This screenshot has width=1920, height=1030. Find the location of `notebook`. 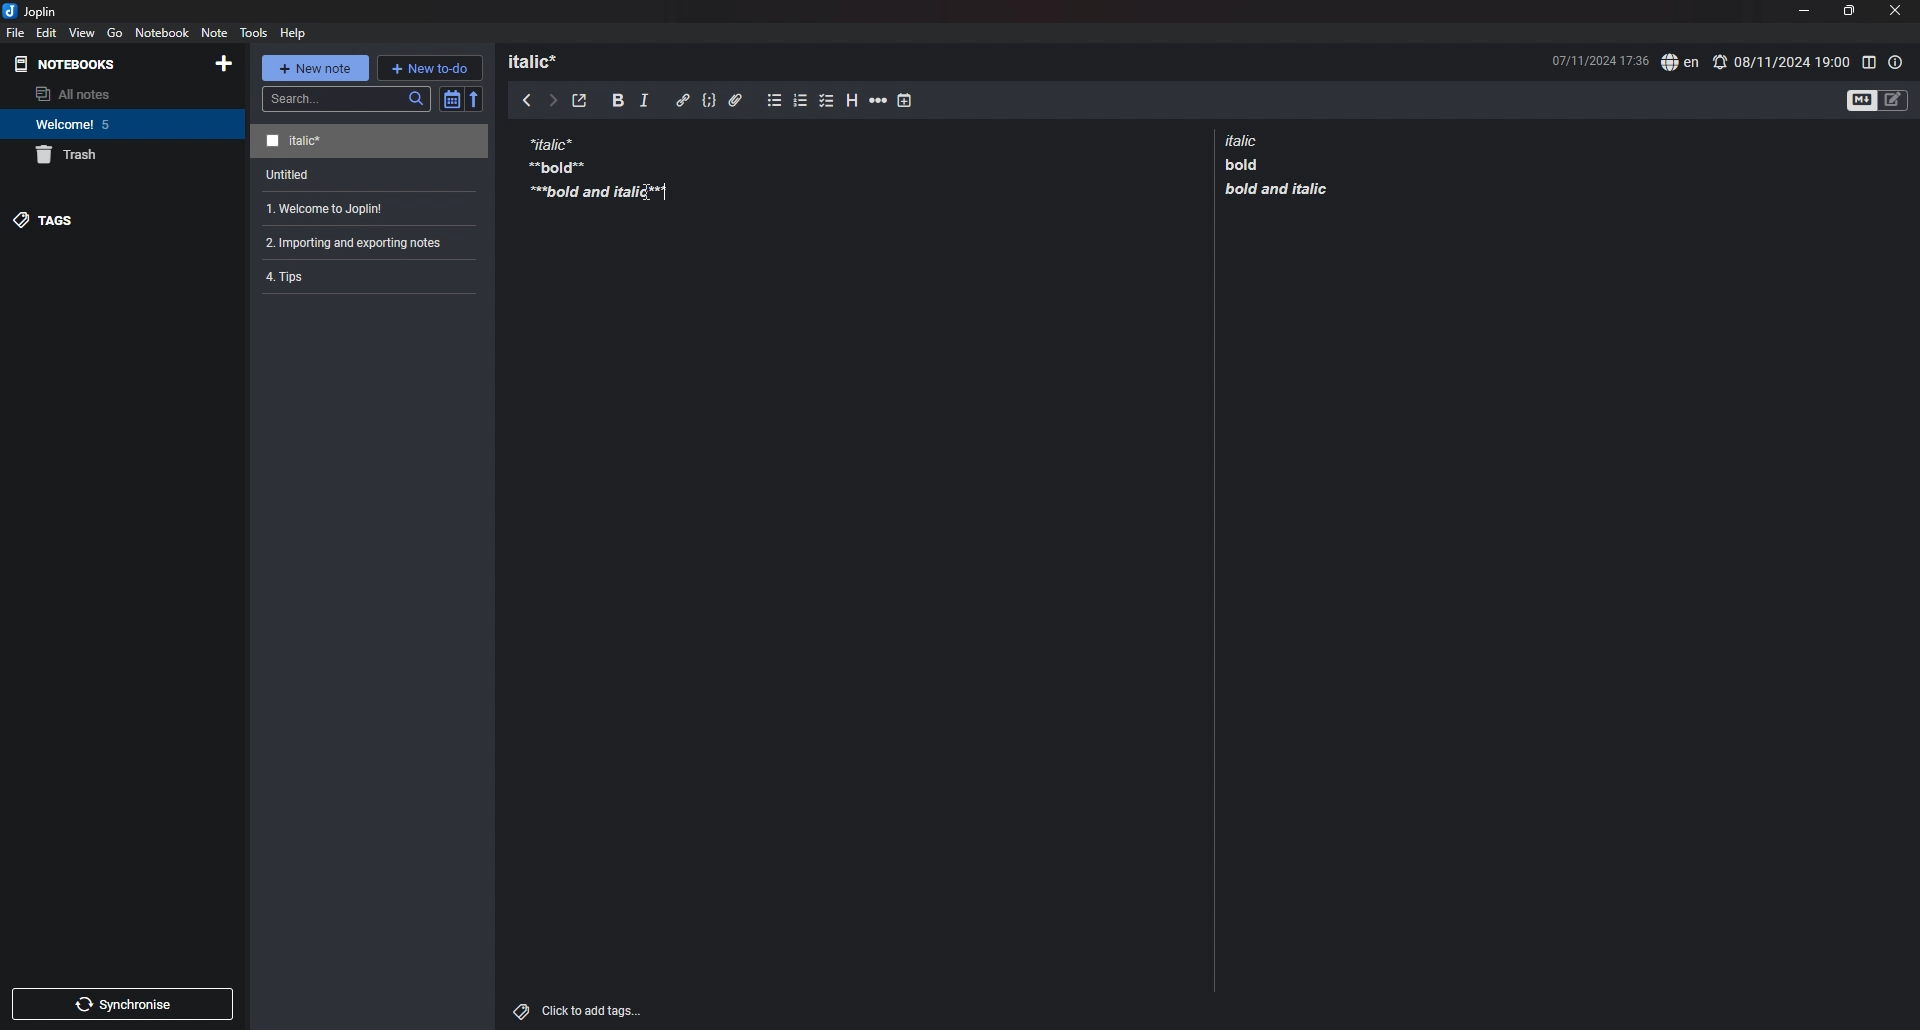

notebook is located at coordinates (163, 32).